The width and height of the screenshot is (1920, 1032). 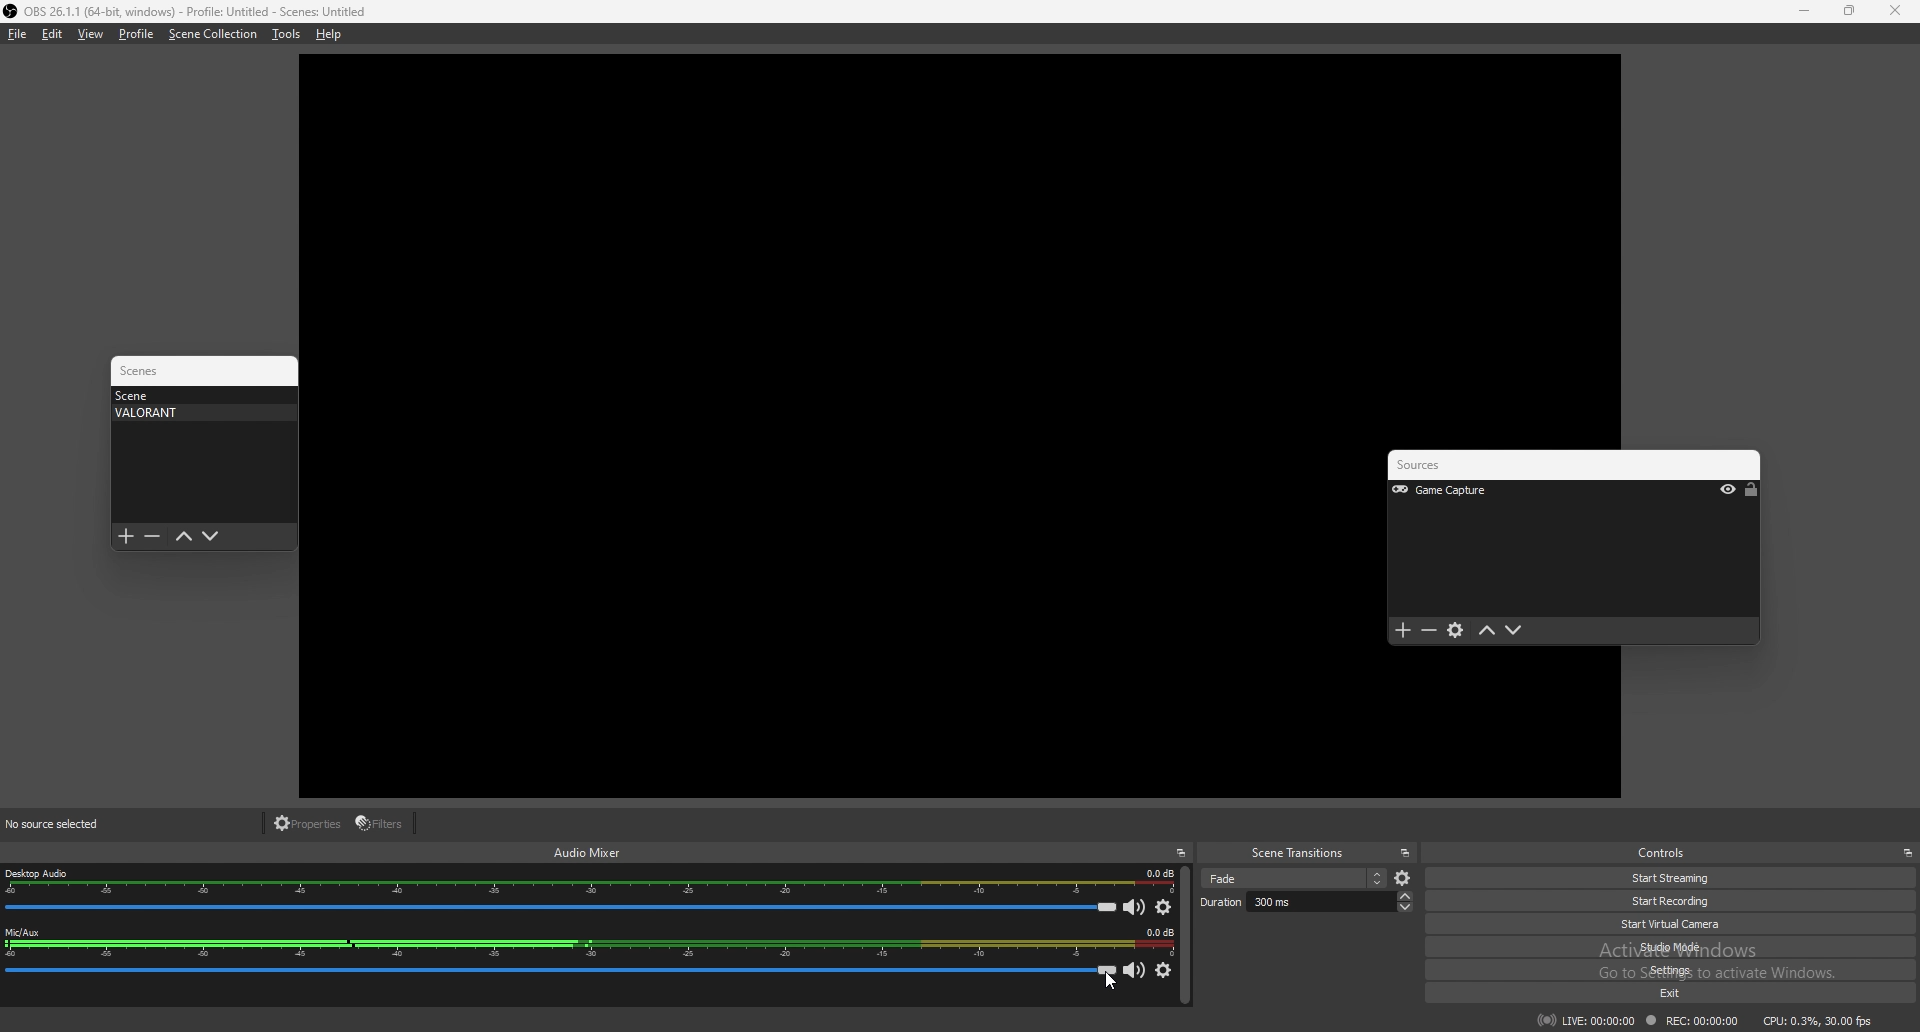 I want to click on edit, so click(x=52, y=34).